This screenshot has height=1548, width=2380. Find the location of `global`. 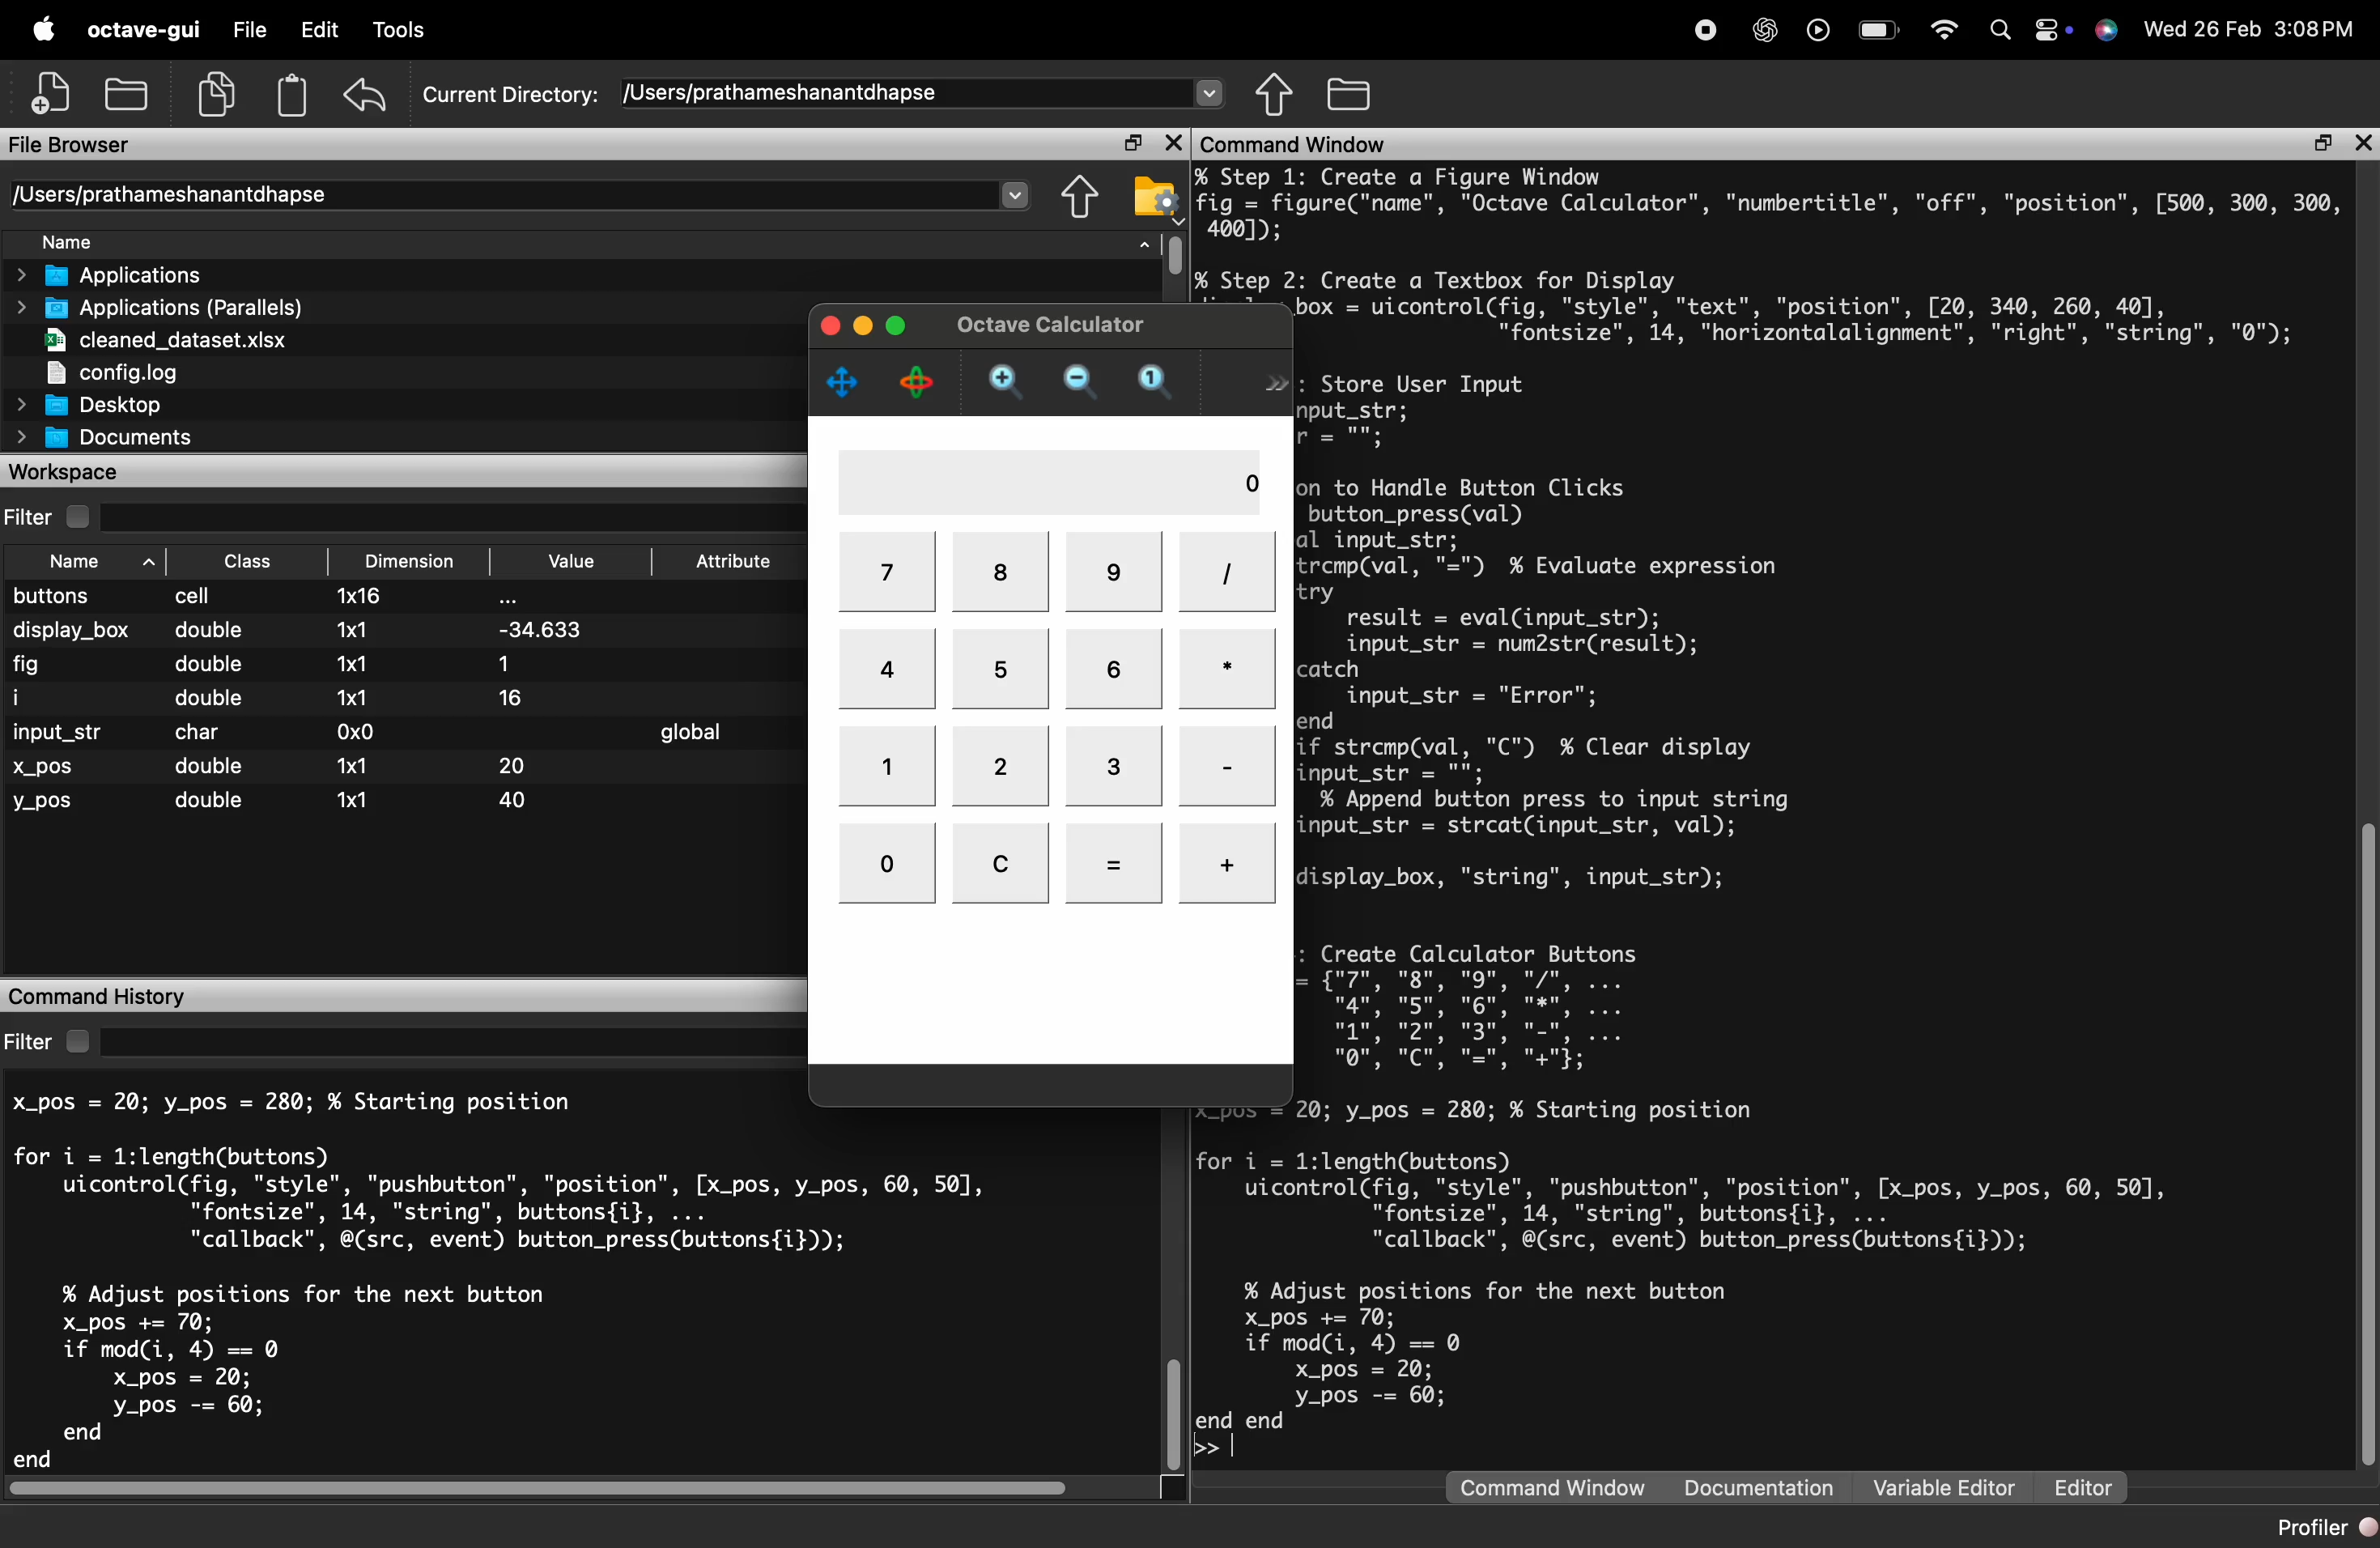

global is located at coordinates (692, 732).